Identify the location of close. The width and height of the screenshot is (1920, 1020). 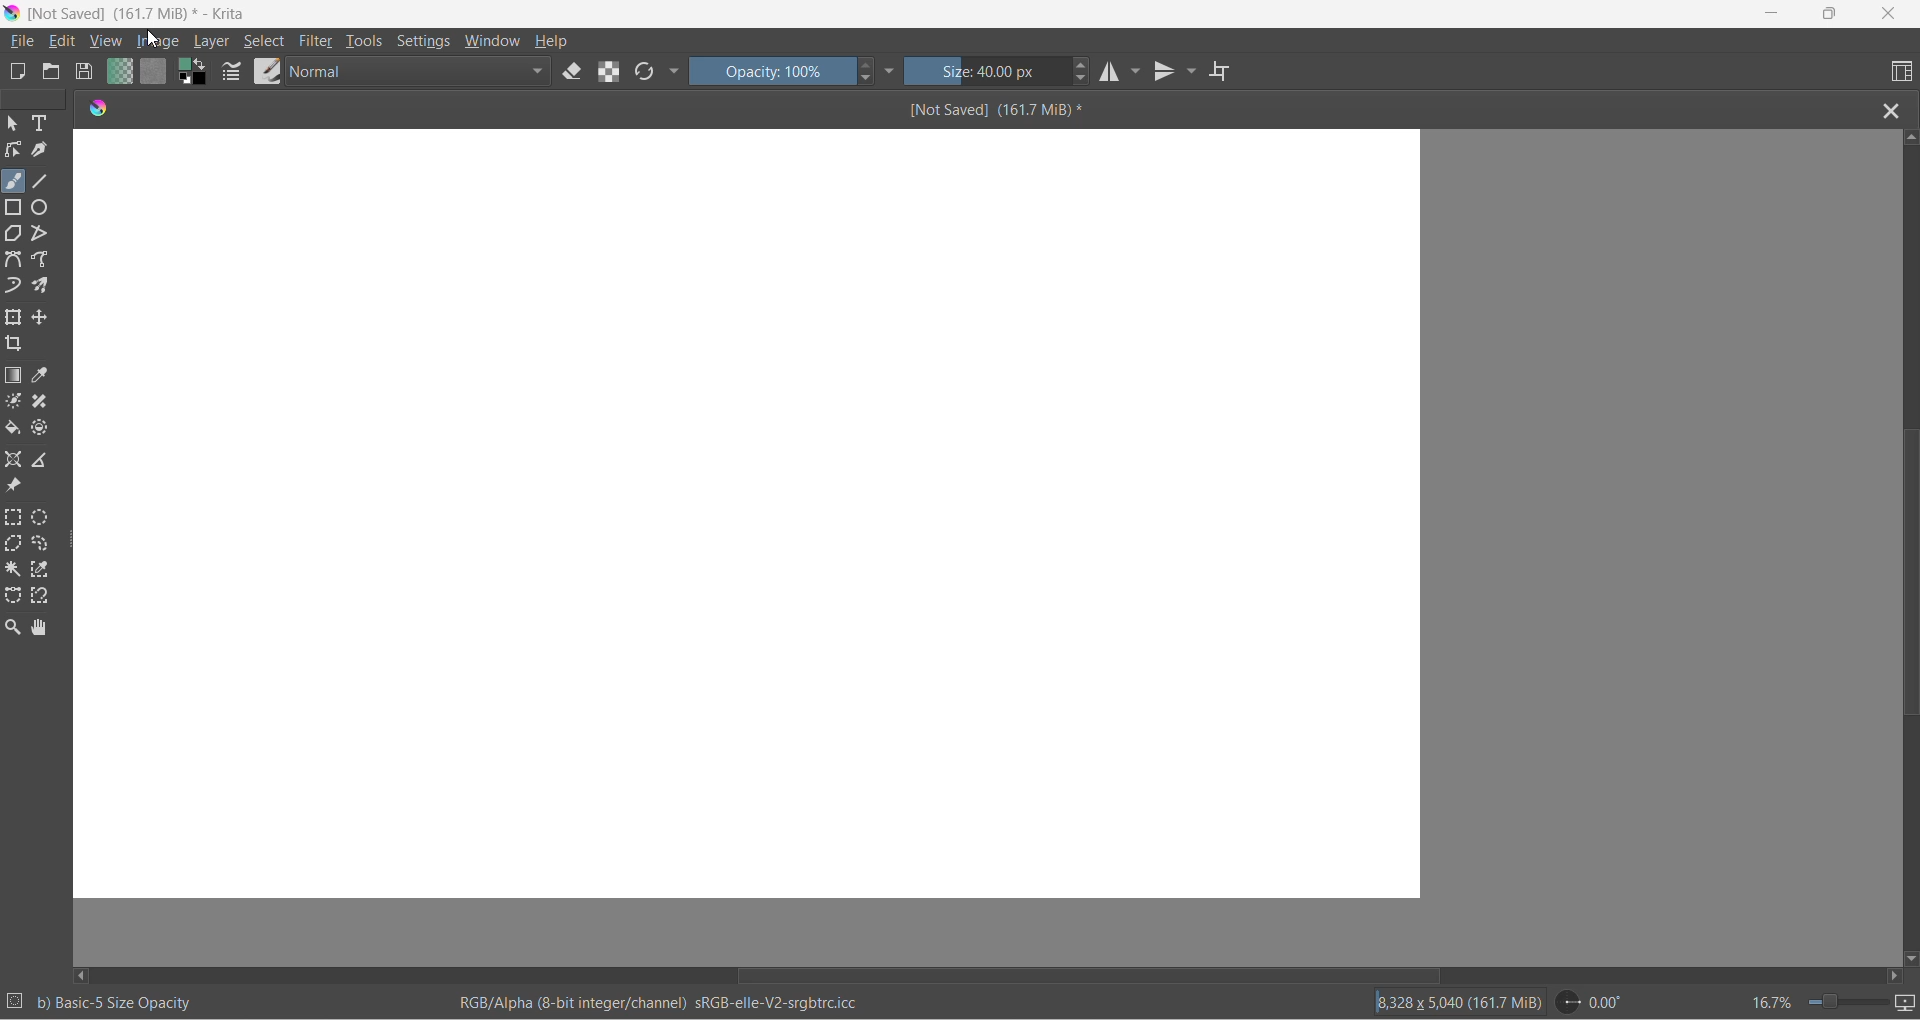
(1889, 15).